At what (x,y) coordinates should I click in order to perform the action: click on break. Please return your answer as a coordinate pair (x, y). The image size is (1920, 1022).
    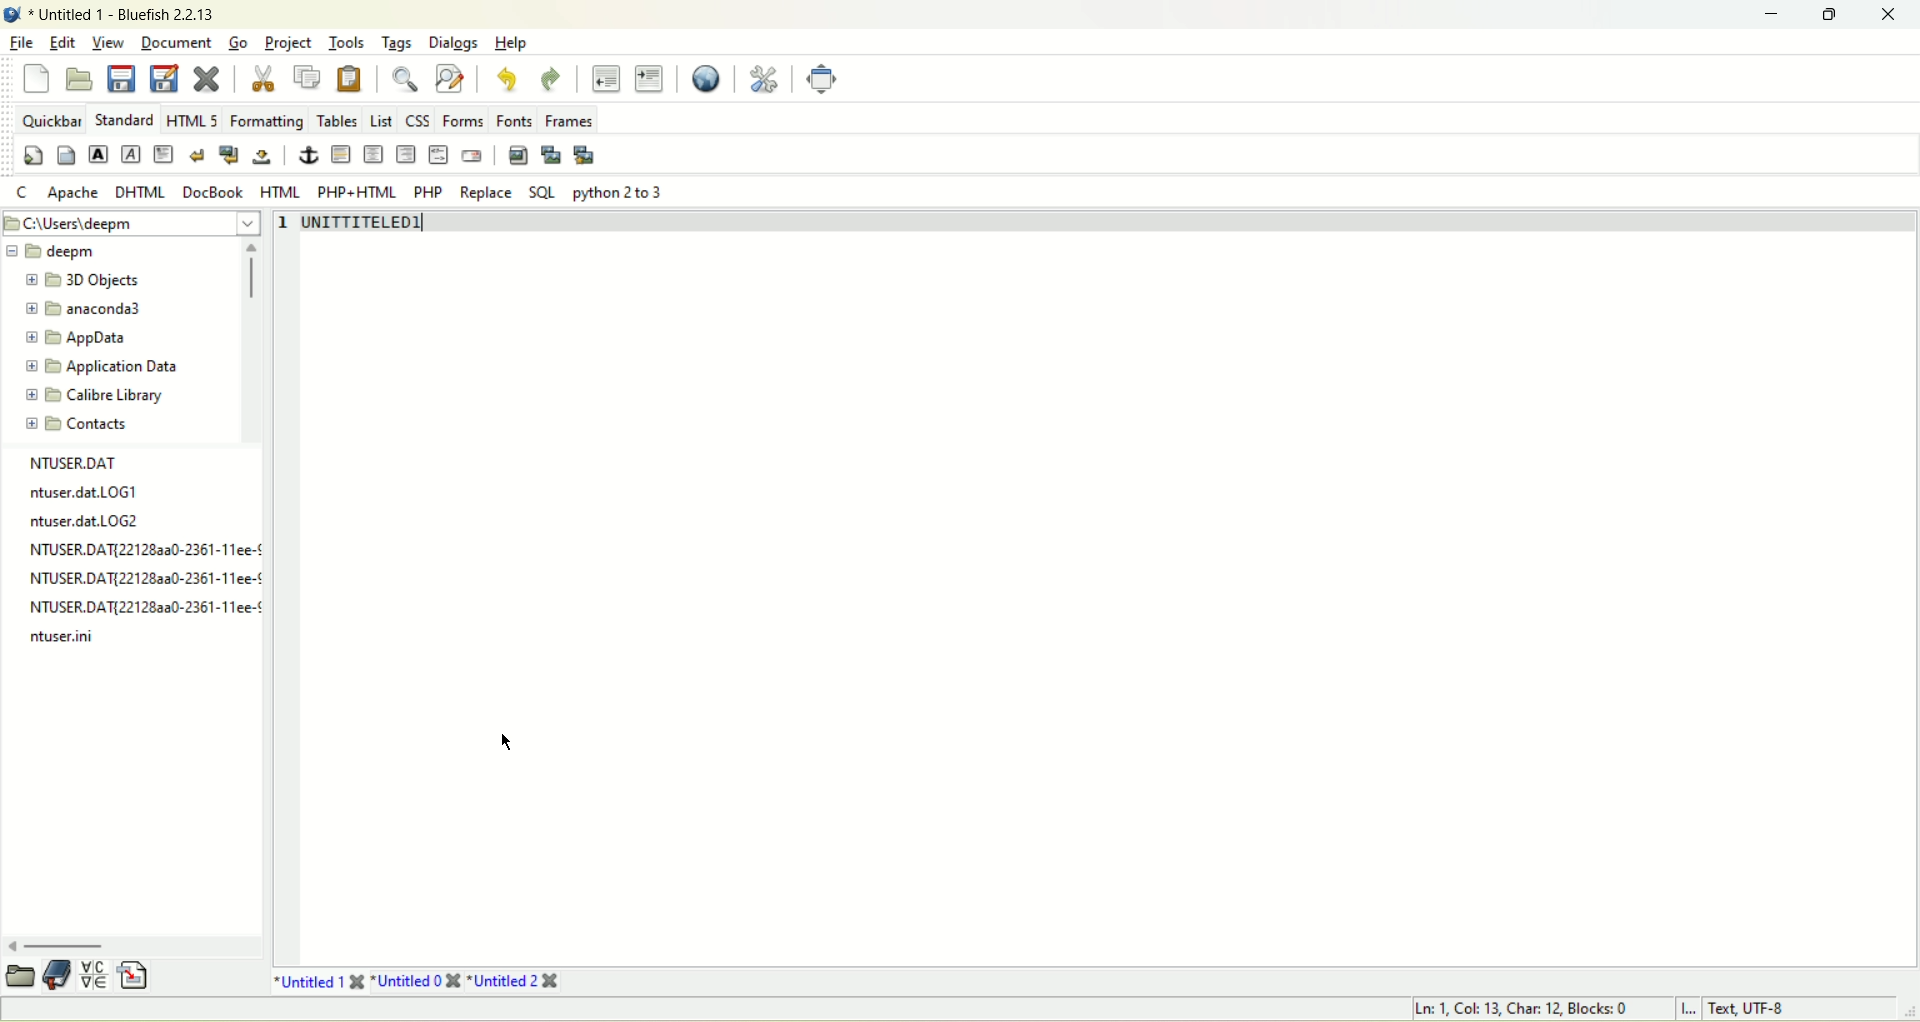
    Looking at the image, I should click on (197, 153).